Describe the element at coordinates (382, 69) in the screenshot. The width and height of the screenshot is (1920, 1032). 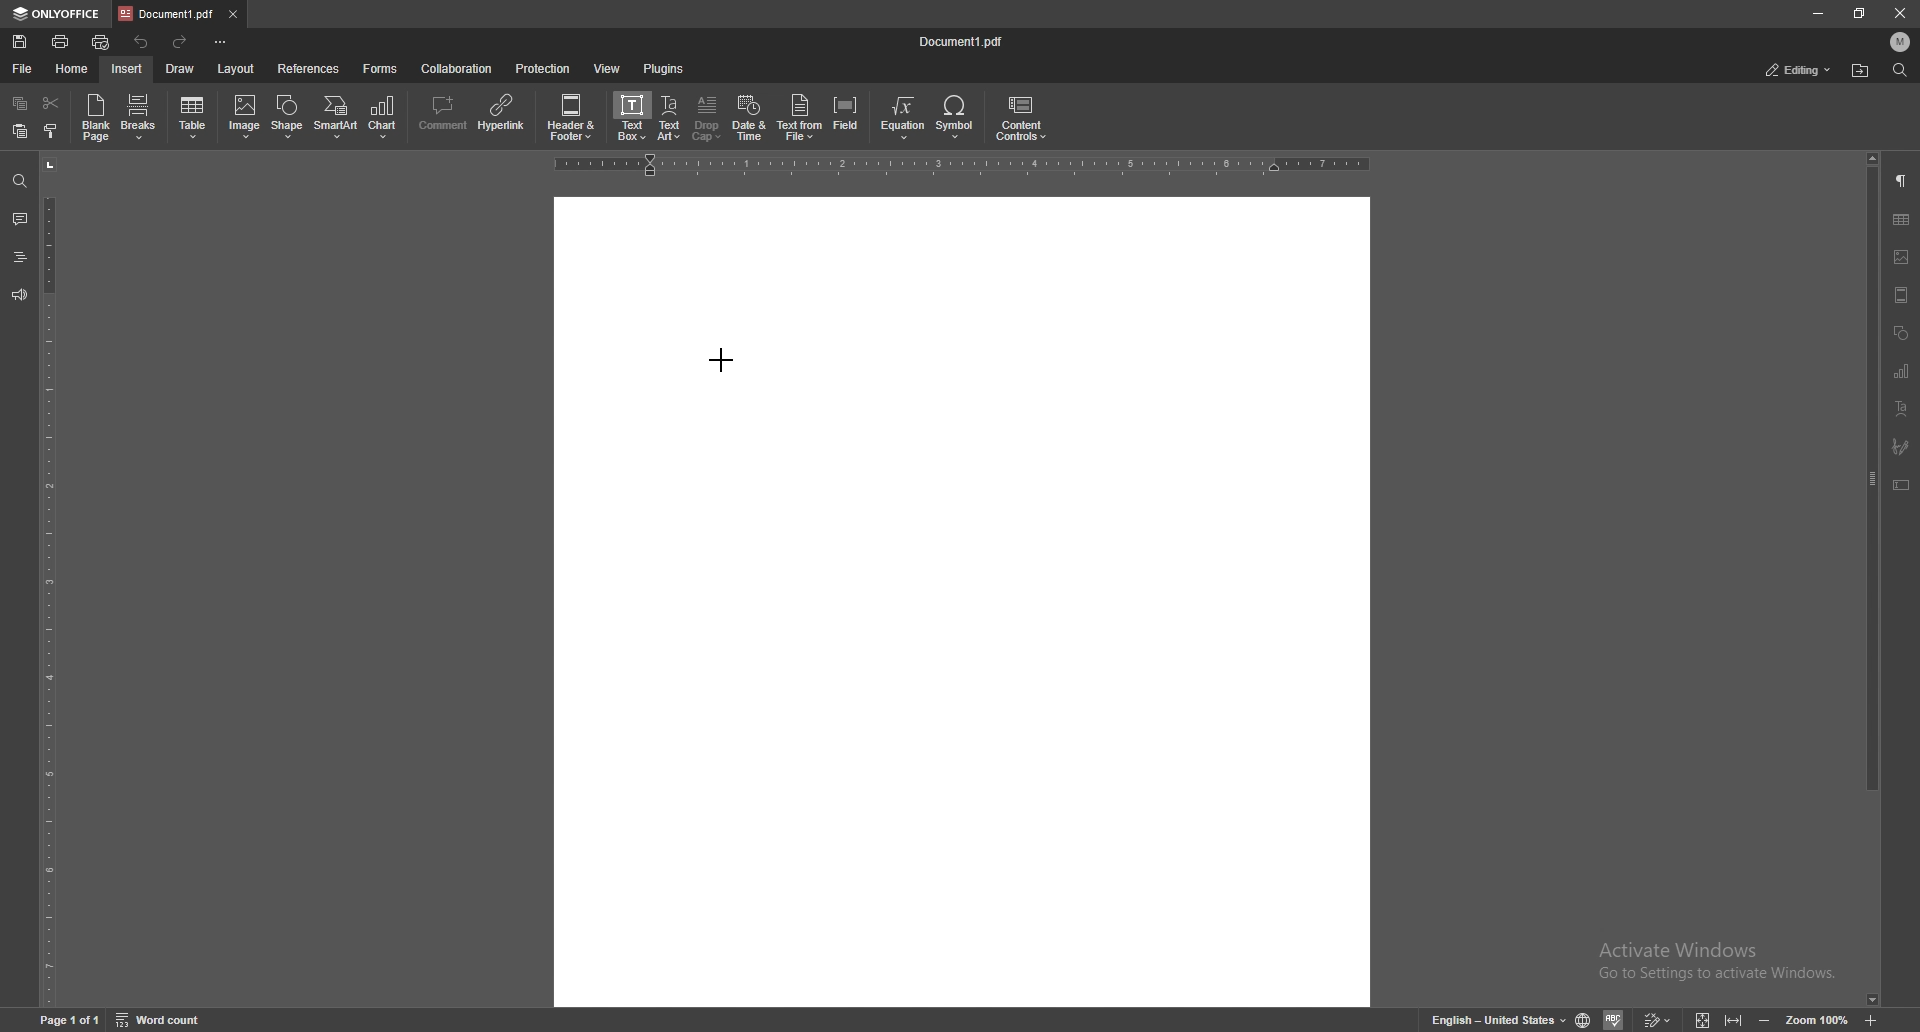
I see `forms` at that location.